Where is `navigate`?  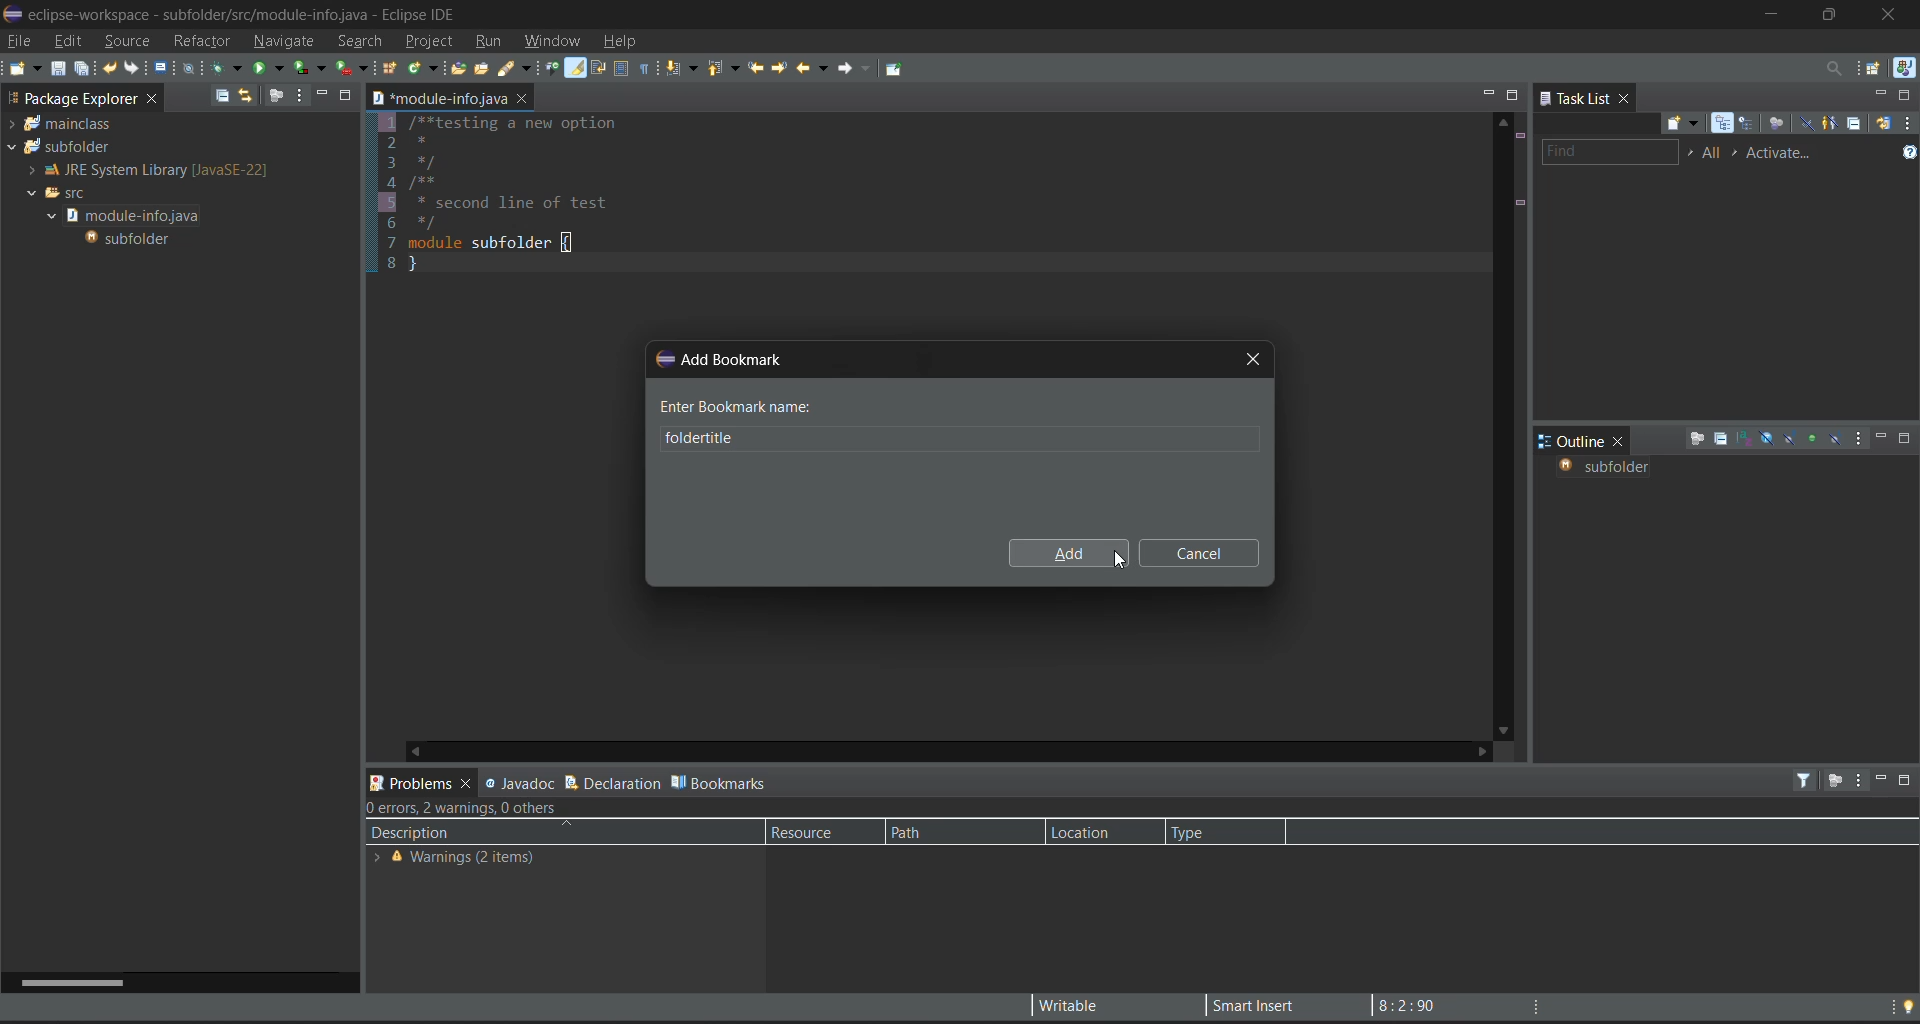
navigate is located at coordinates (283, 40).